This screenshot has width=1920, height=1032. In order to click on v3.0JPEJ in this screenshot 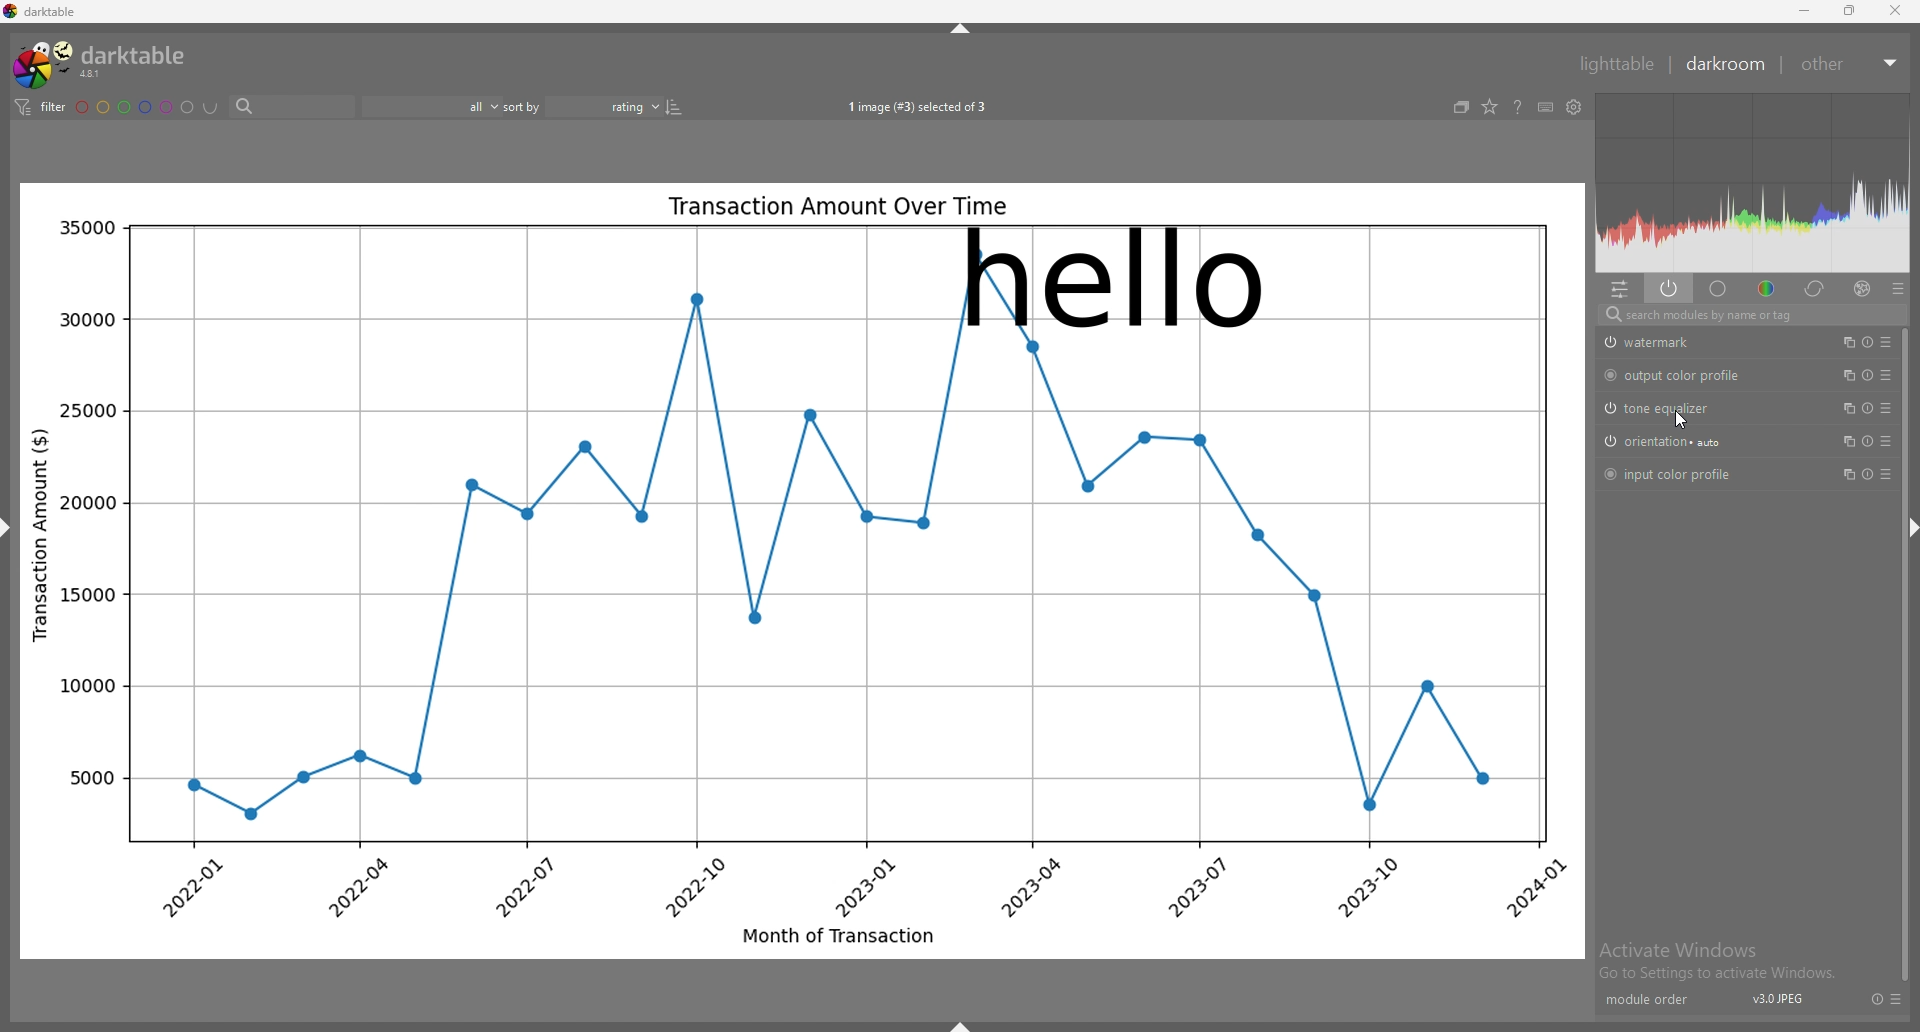, I will do `click(1774, 999)`.